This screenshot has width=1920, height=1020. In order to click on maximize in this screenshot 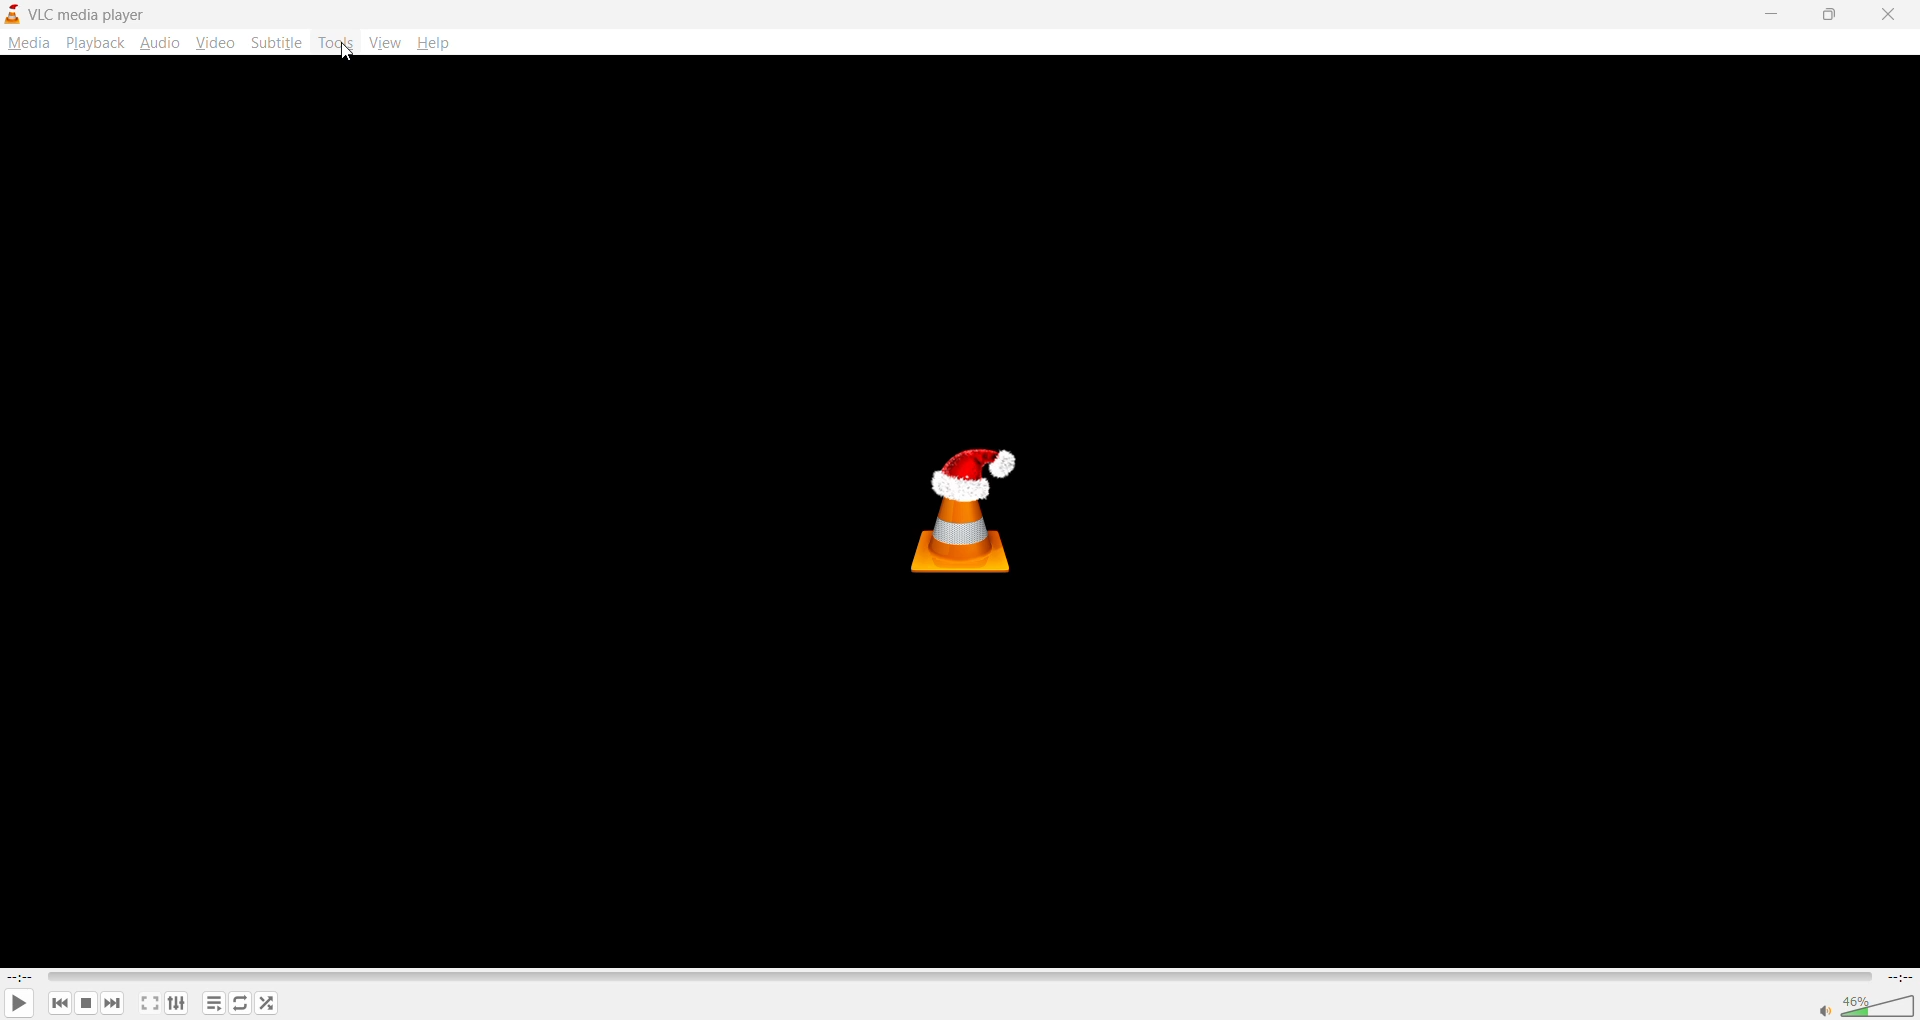, I will do `click(1829, 16)`.